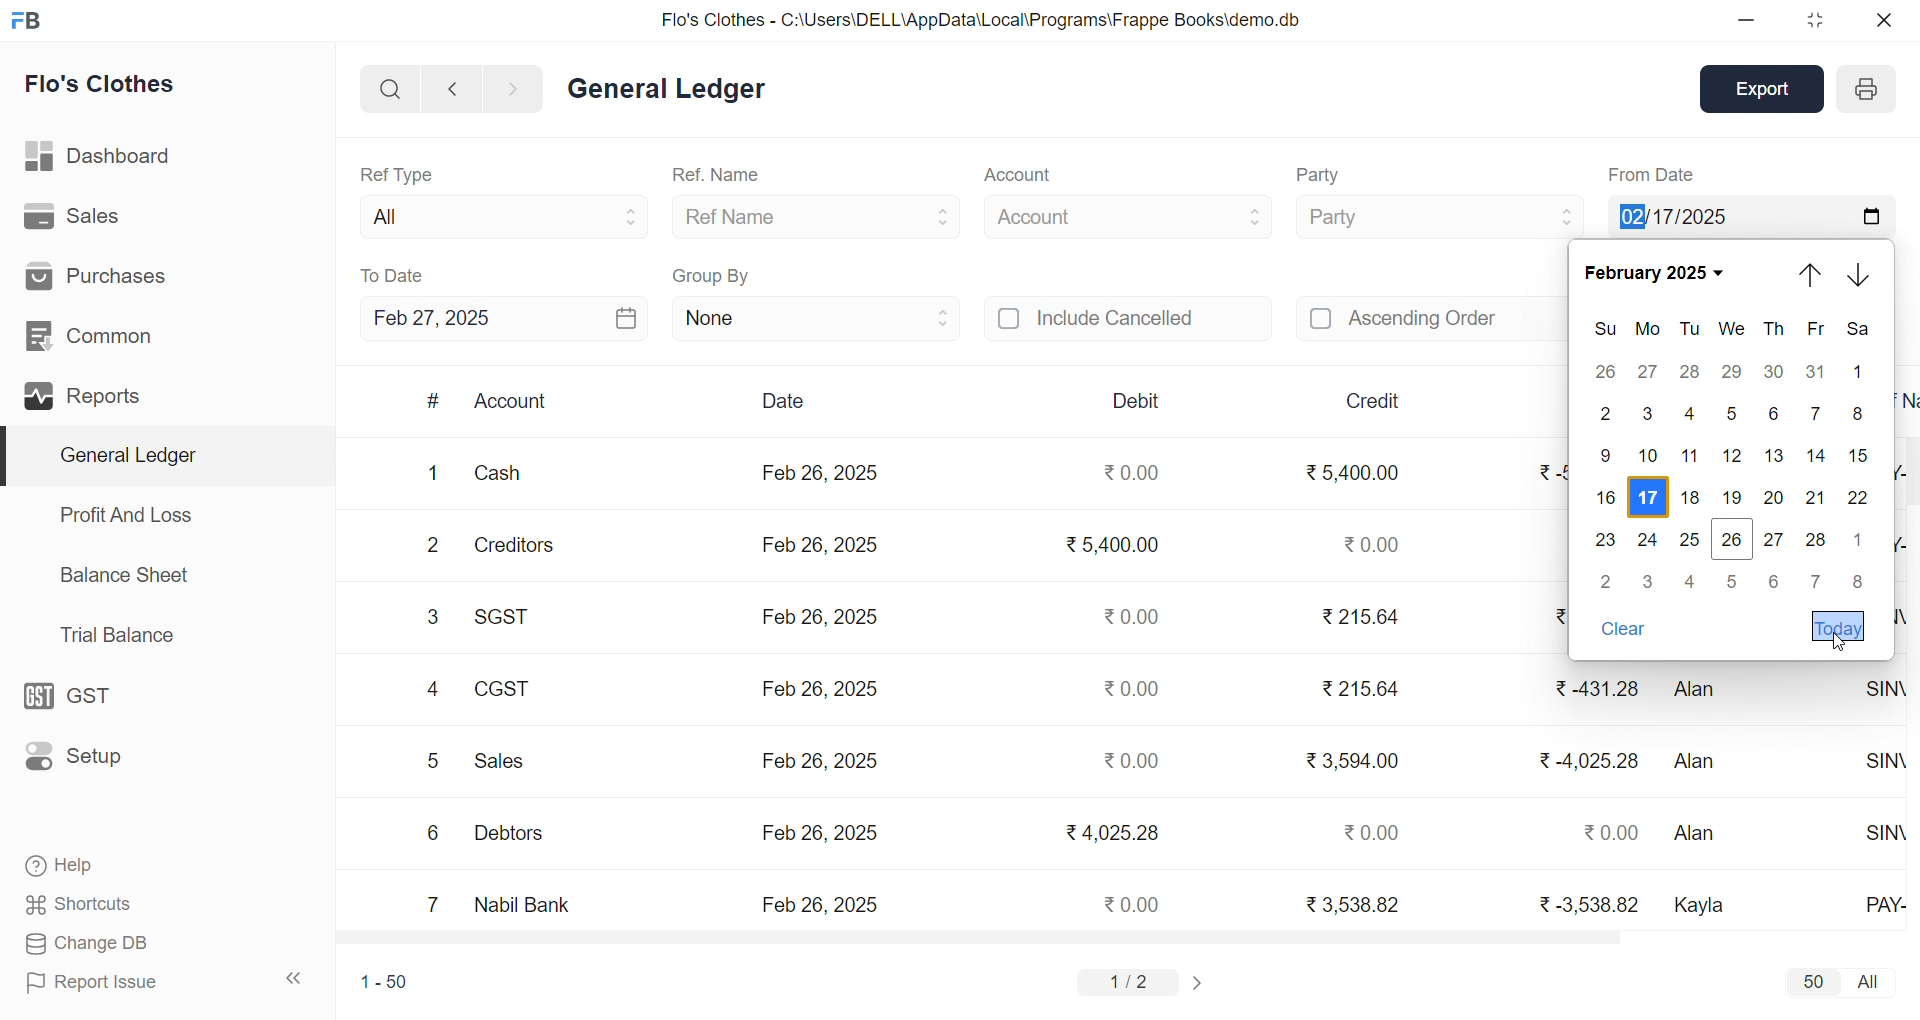 Image resolution: width=1920 pixels, height=1020 pixels. Describe the element at coordinates (1136, 400) in the screenshot. I see `Debit` at that location.